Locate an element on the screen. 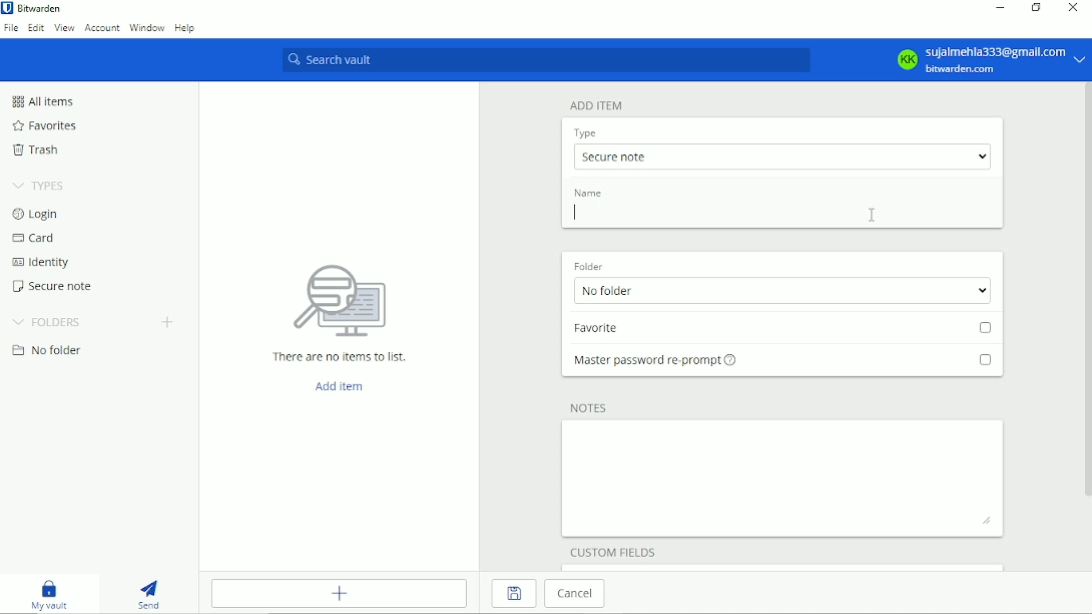  All items is located at coordinates (41, 101).